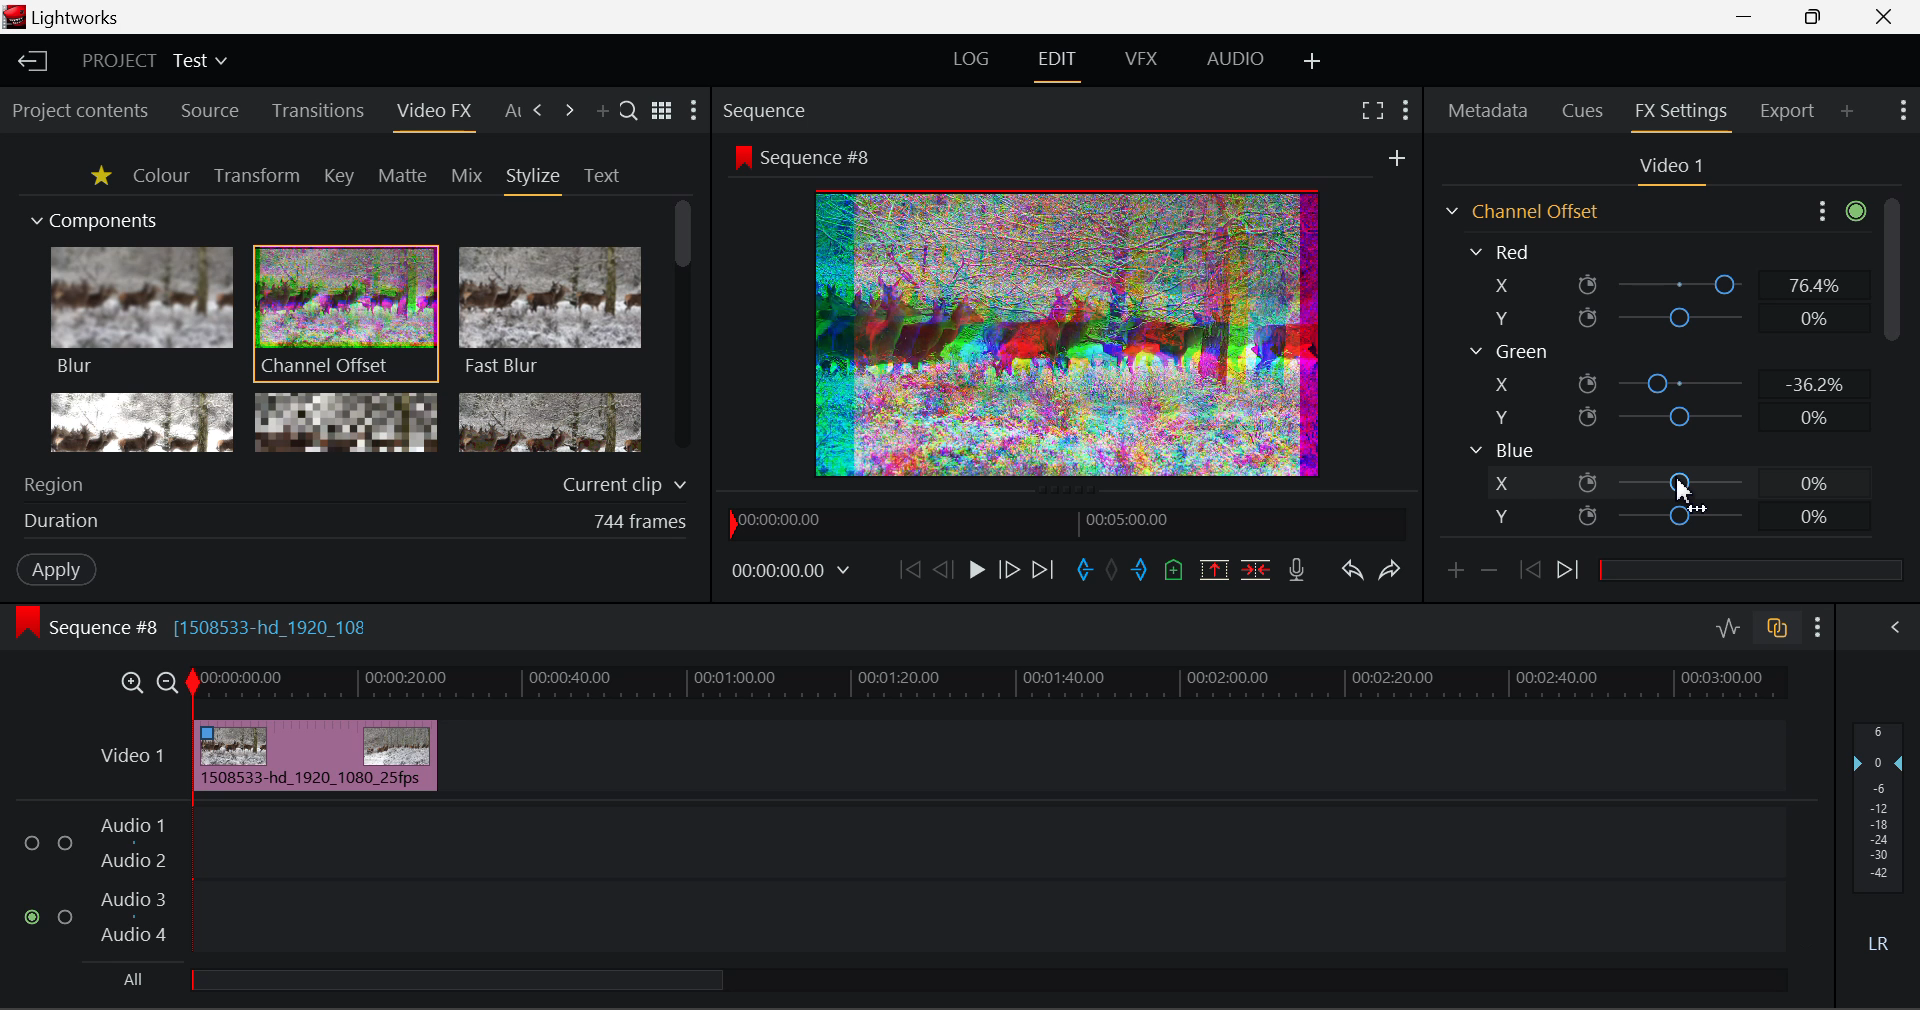  Describe the element at coordinates (791, 573) in the screenshot. I see `Frame Time` at that location.